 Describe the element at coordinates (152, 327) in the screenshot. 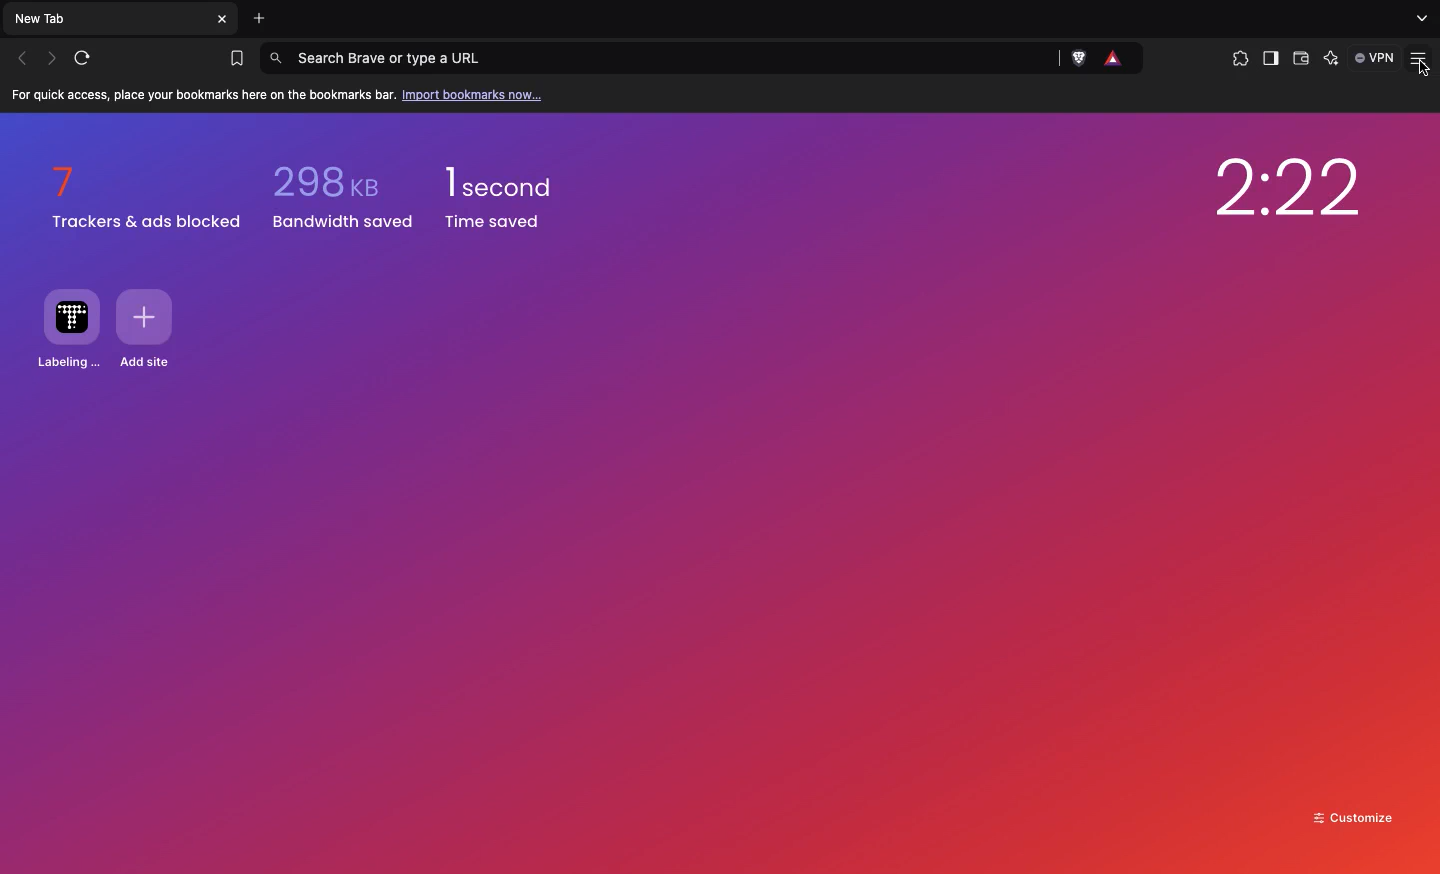

I see `Add site` at that location.